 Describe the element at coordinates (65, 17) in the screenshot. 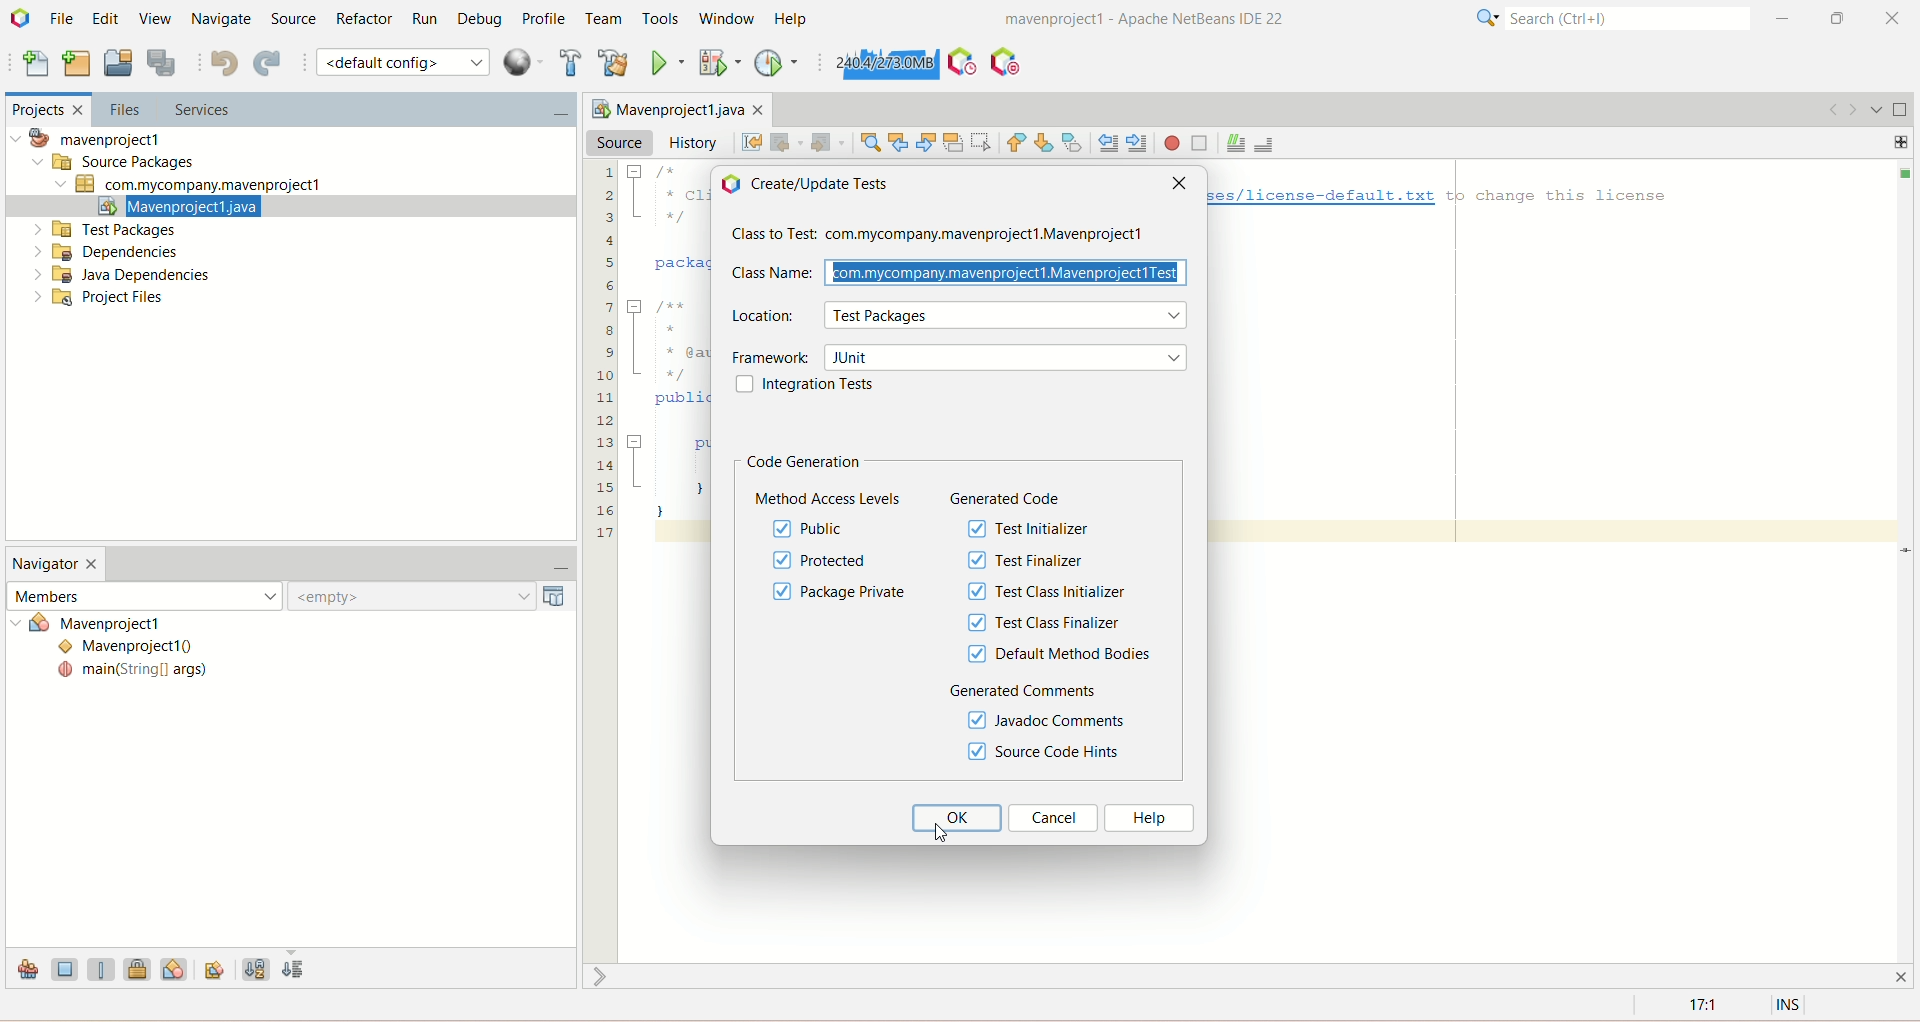

I see `file` at that location.